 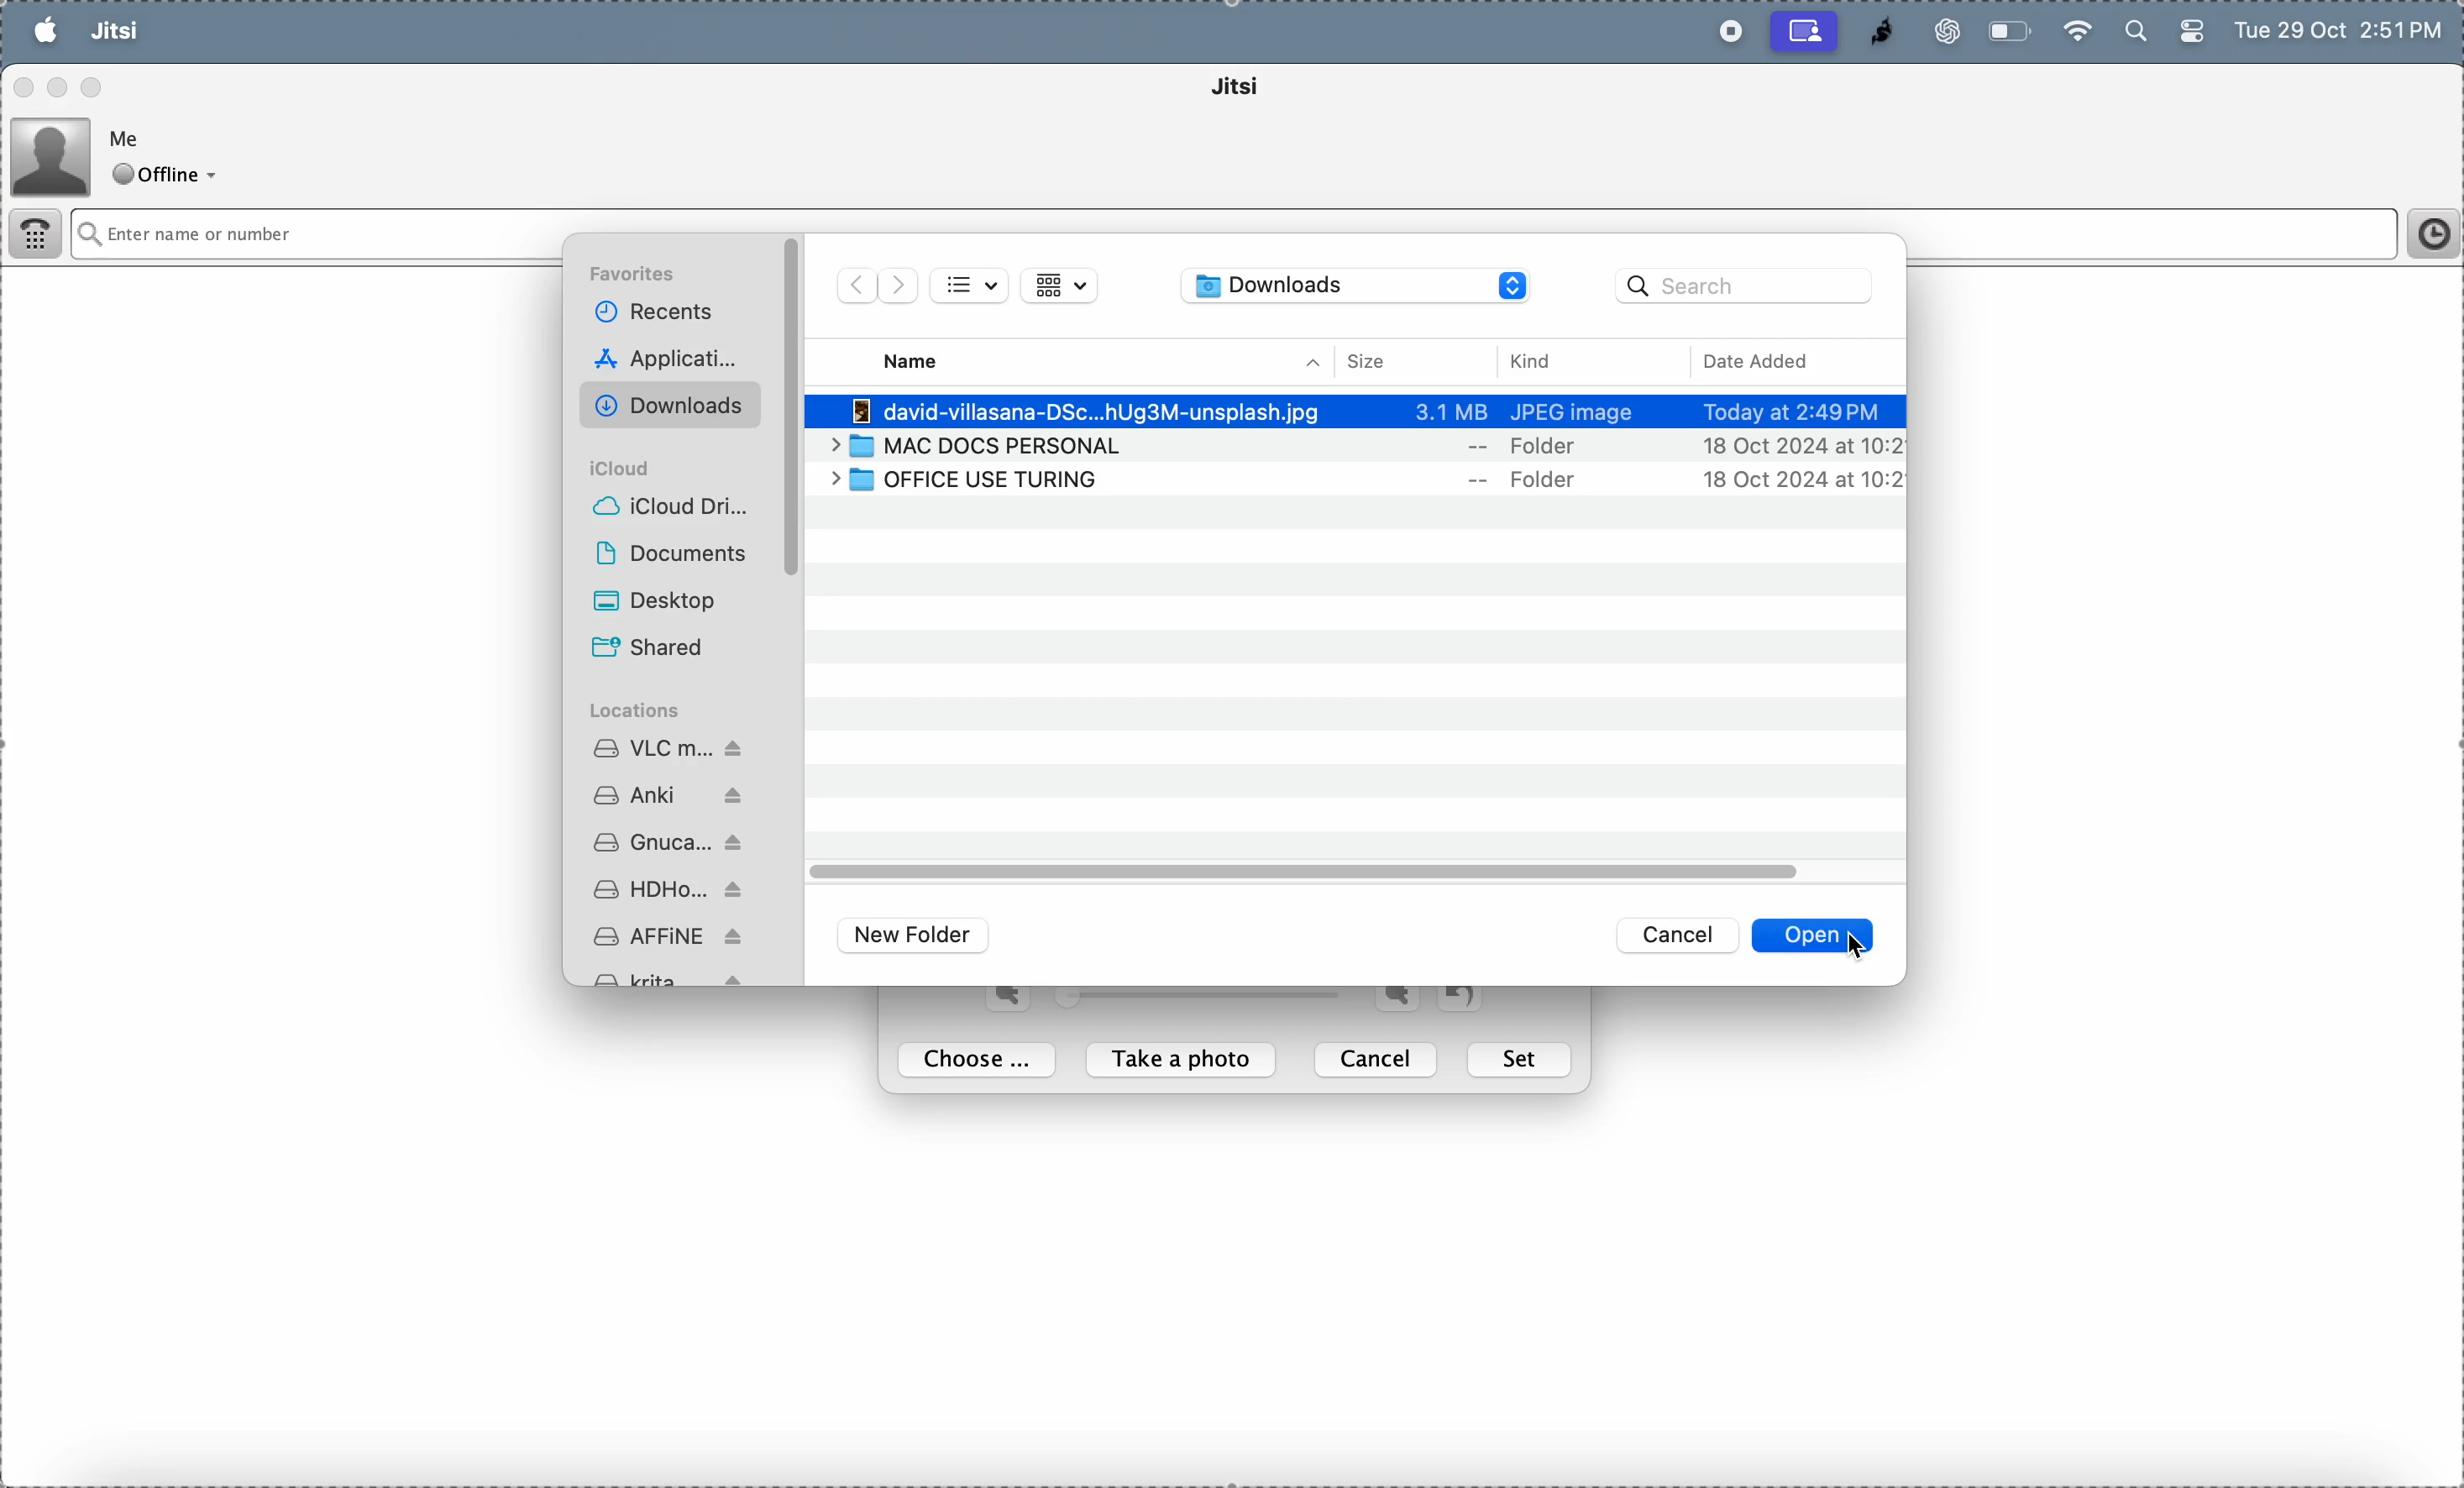 I want to click on cancel, so click(x=1681, y=936).